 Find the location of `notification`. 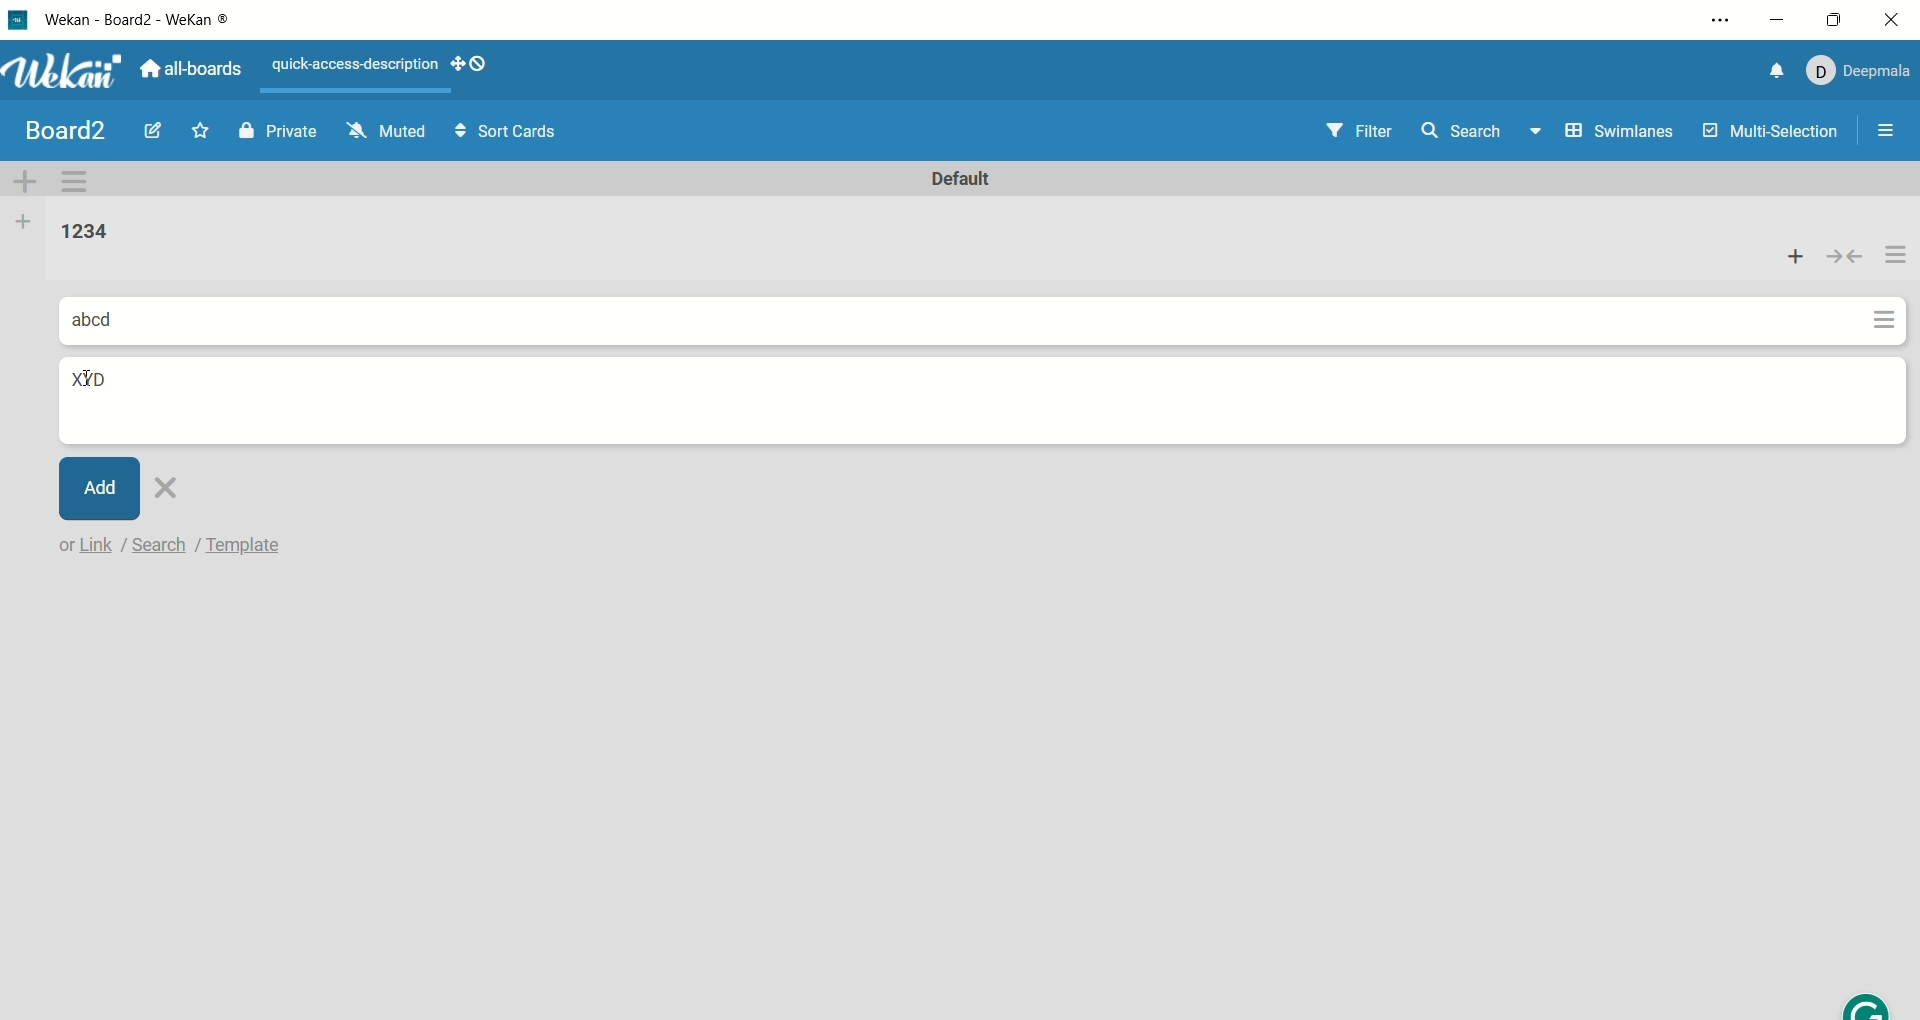

notification is located at coordinates (1769, 71).